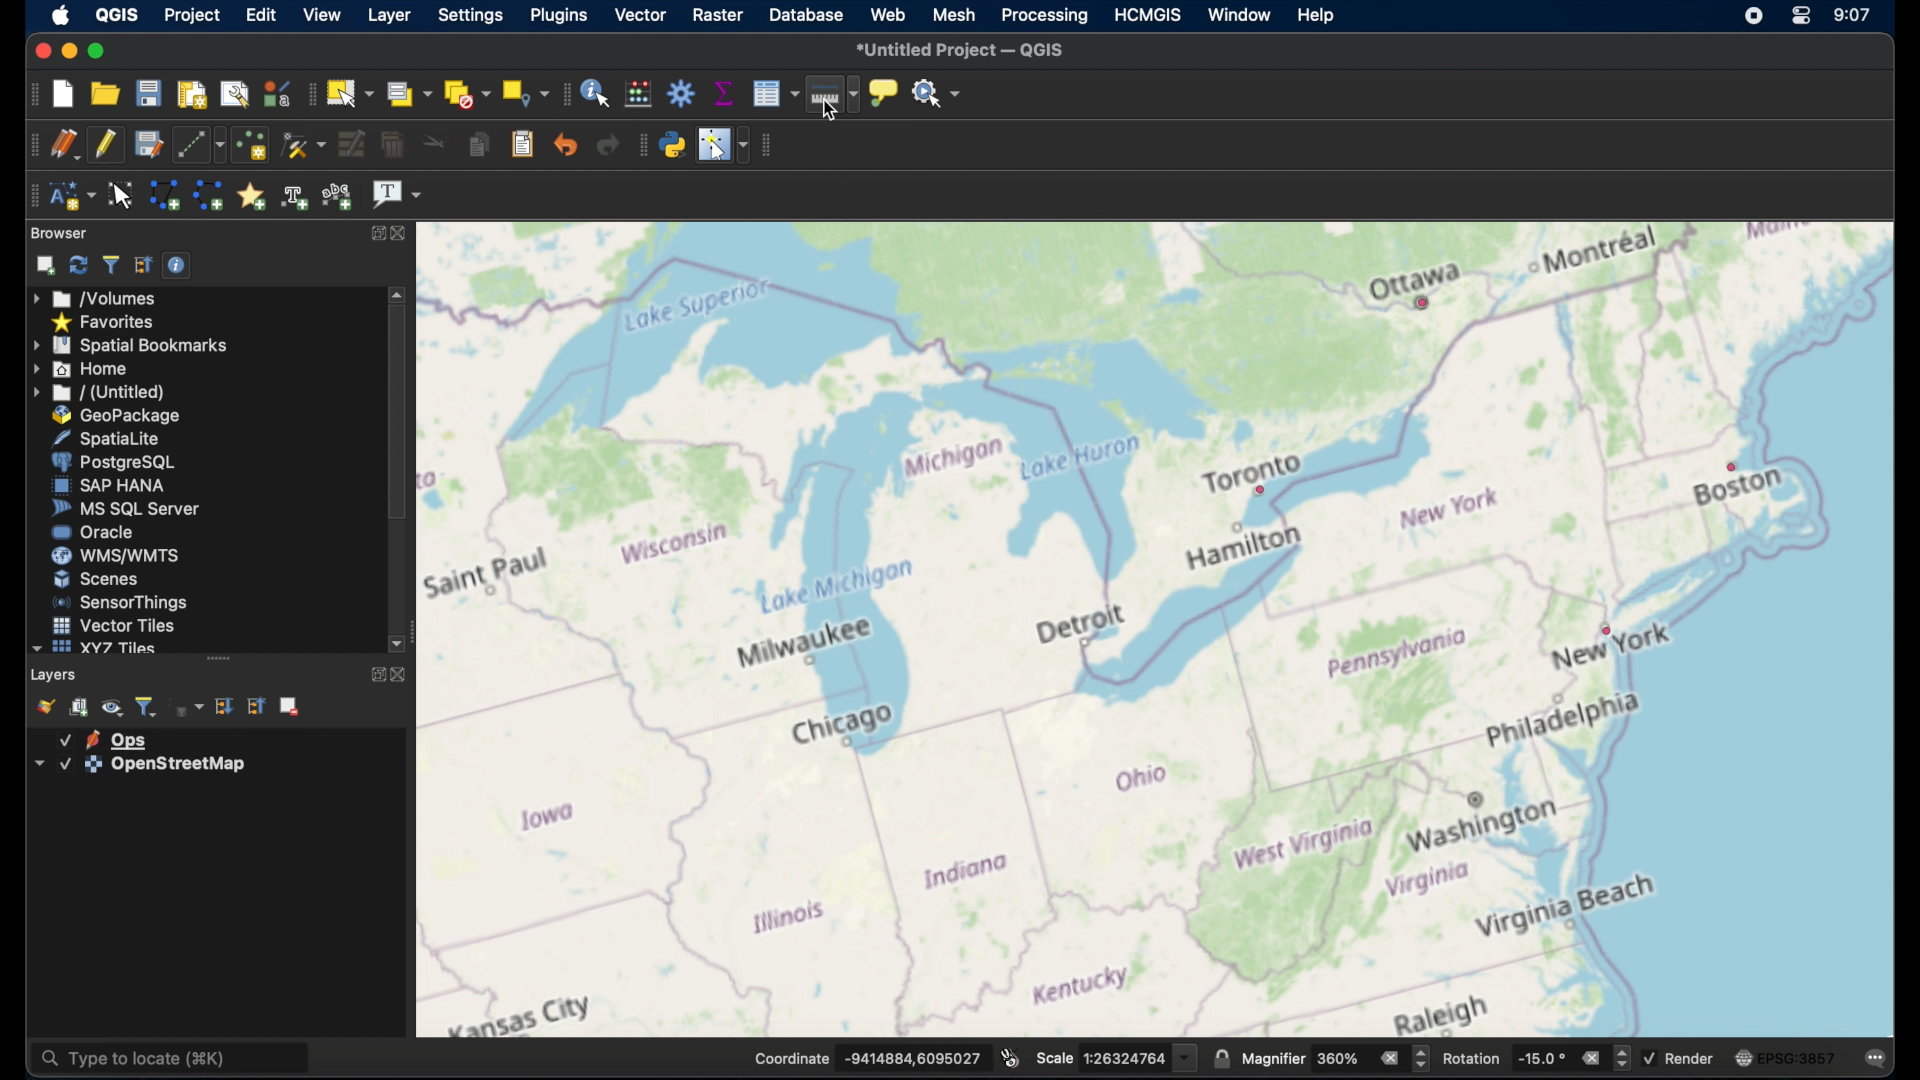  I want to click on scroll down arrow, so click(400, 645).